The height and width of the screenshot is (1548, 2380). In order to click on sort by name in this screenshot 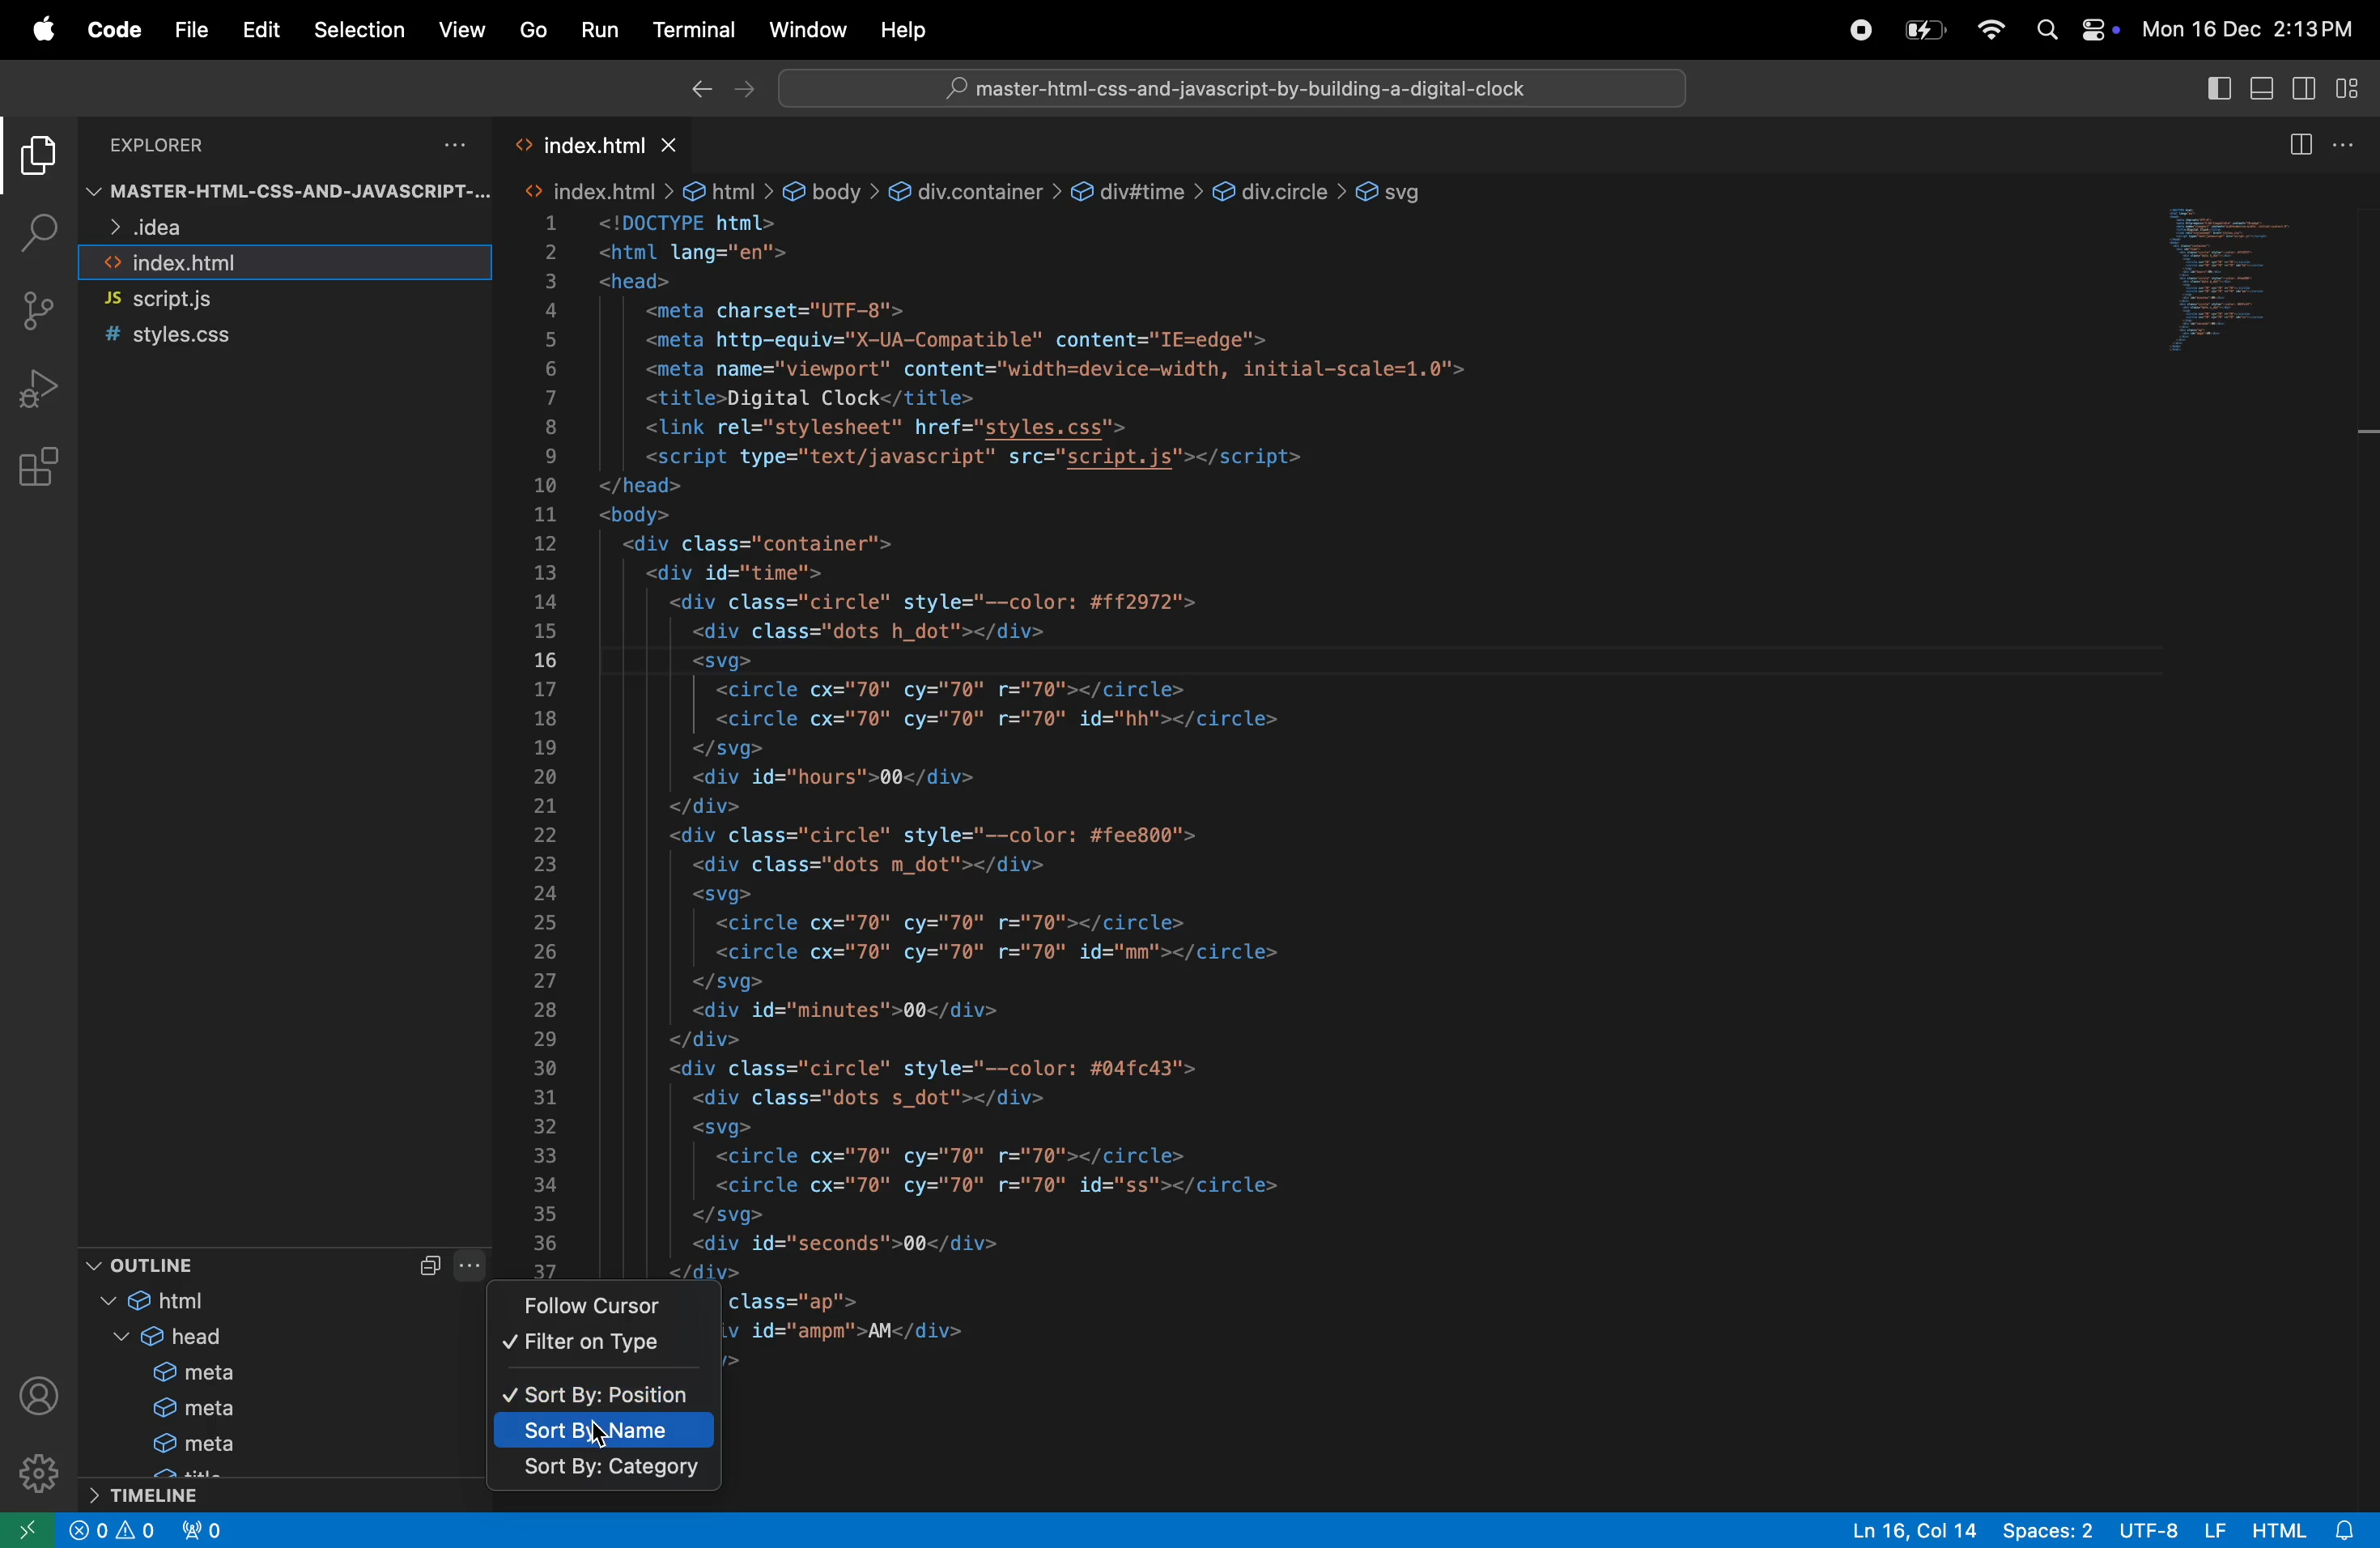, I will do `click(598, 1433)`.